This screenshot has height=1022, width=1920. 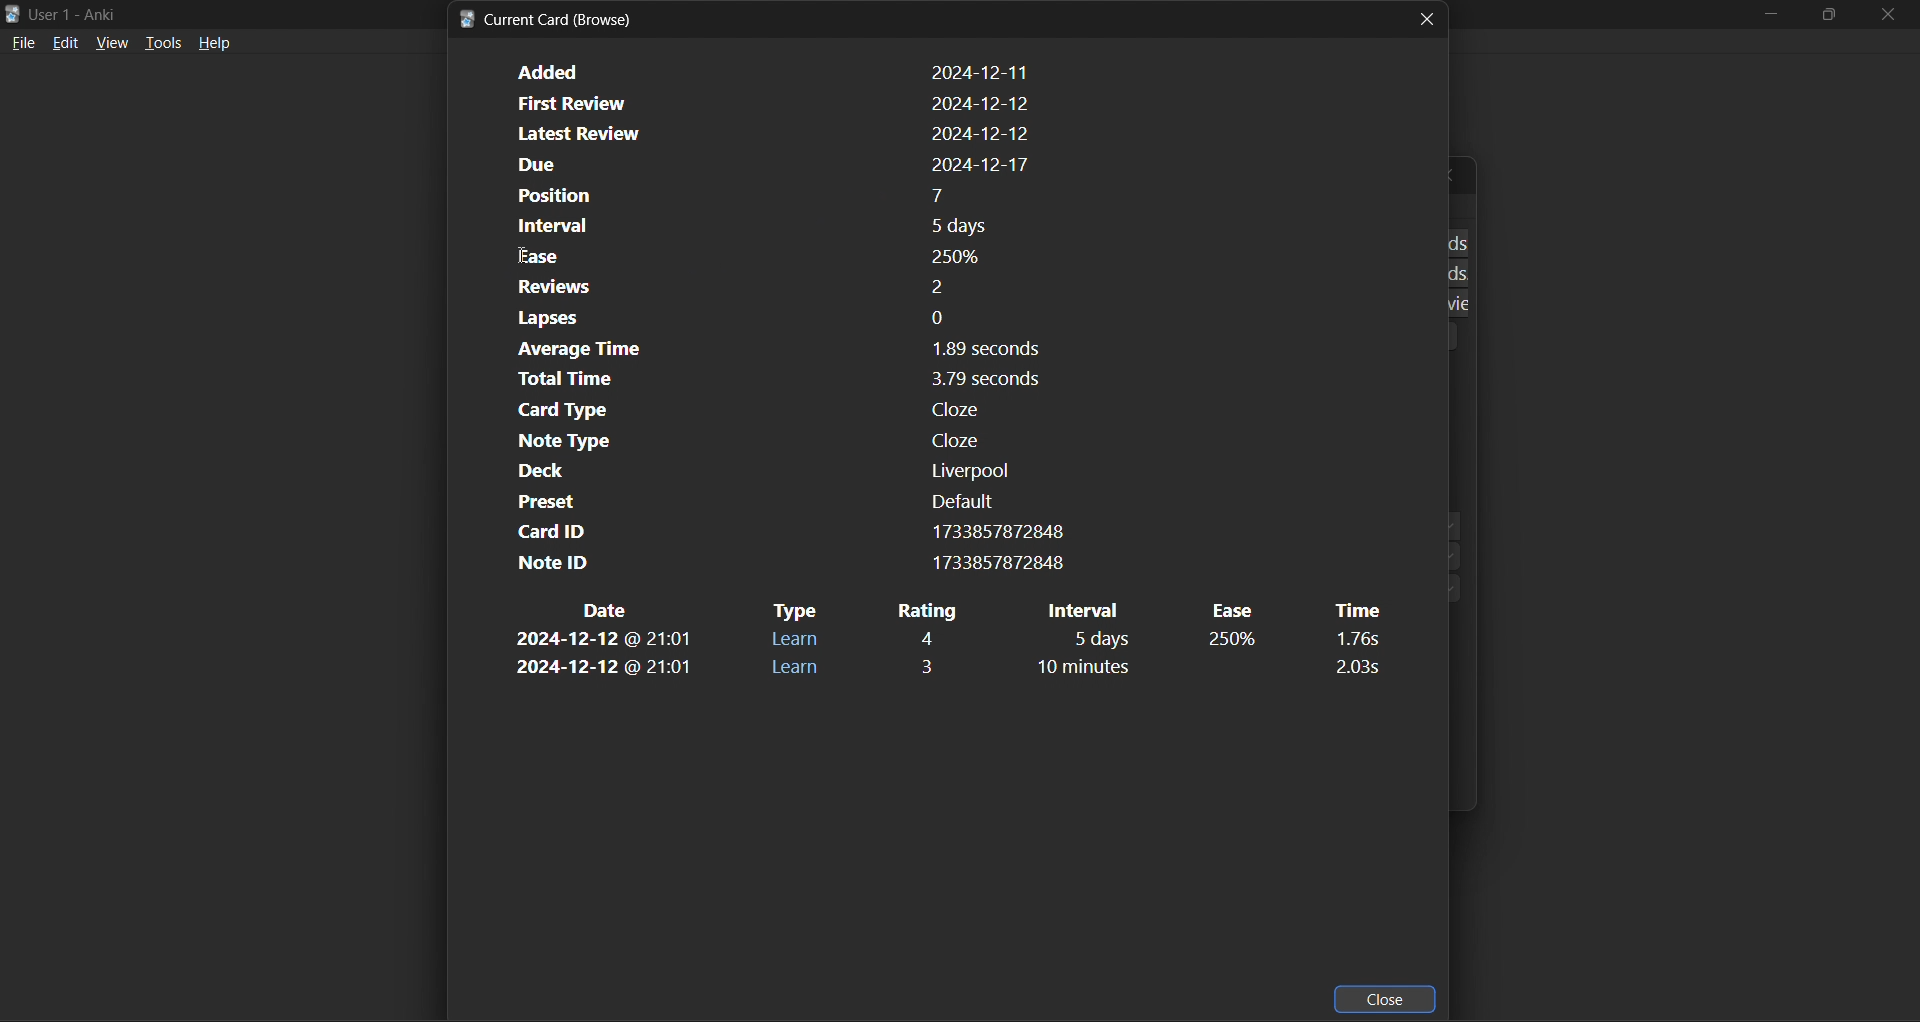 I want to click on maximize/restore, so click(x=1826, y=13).